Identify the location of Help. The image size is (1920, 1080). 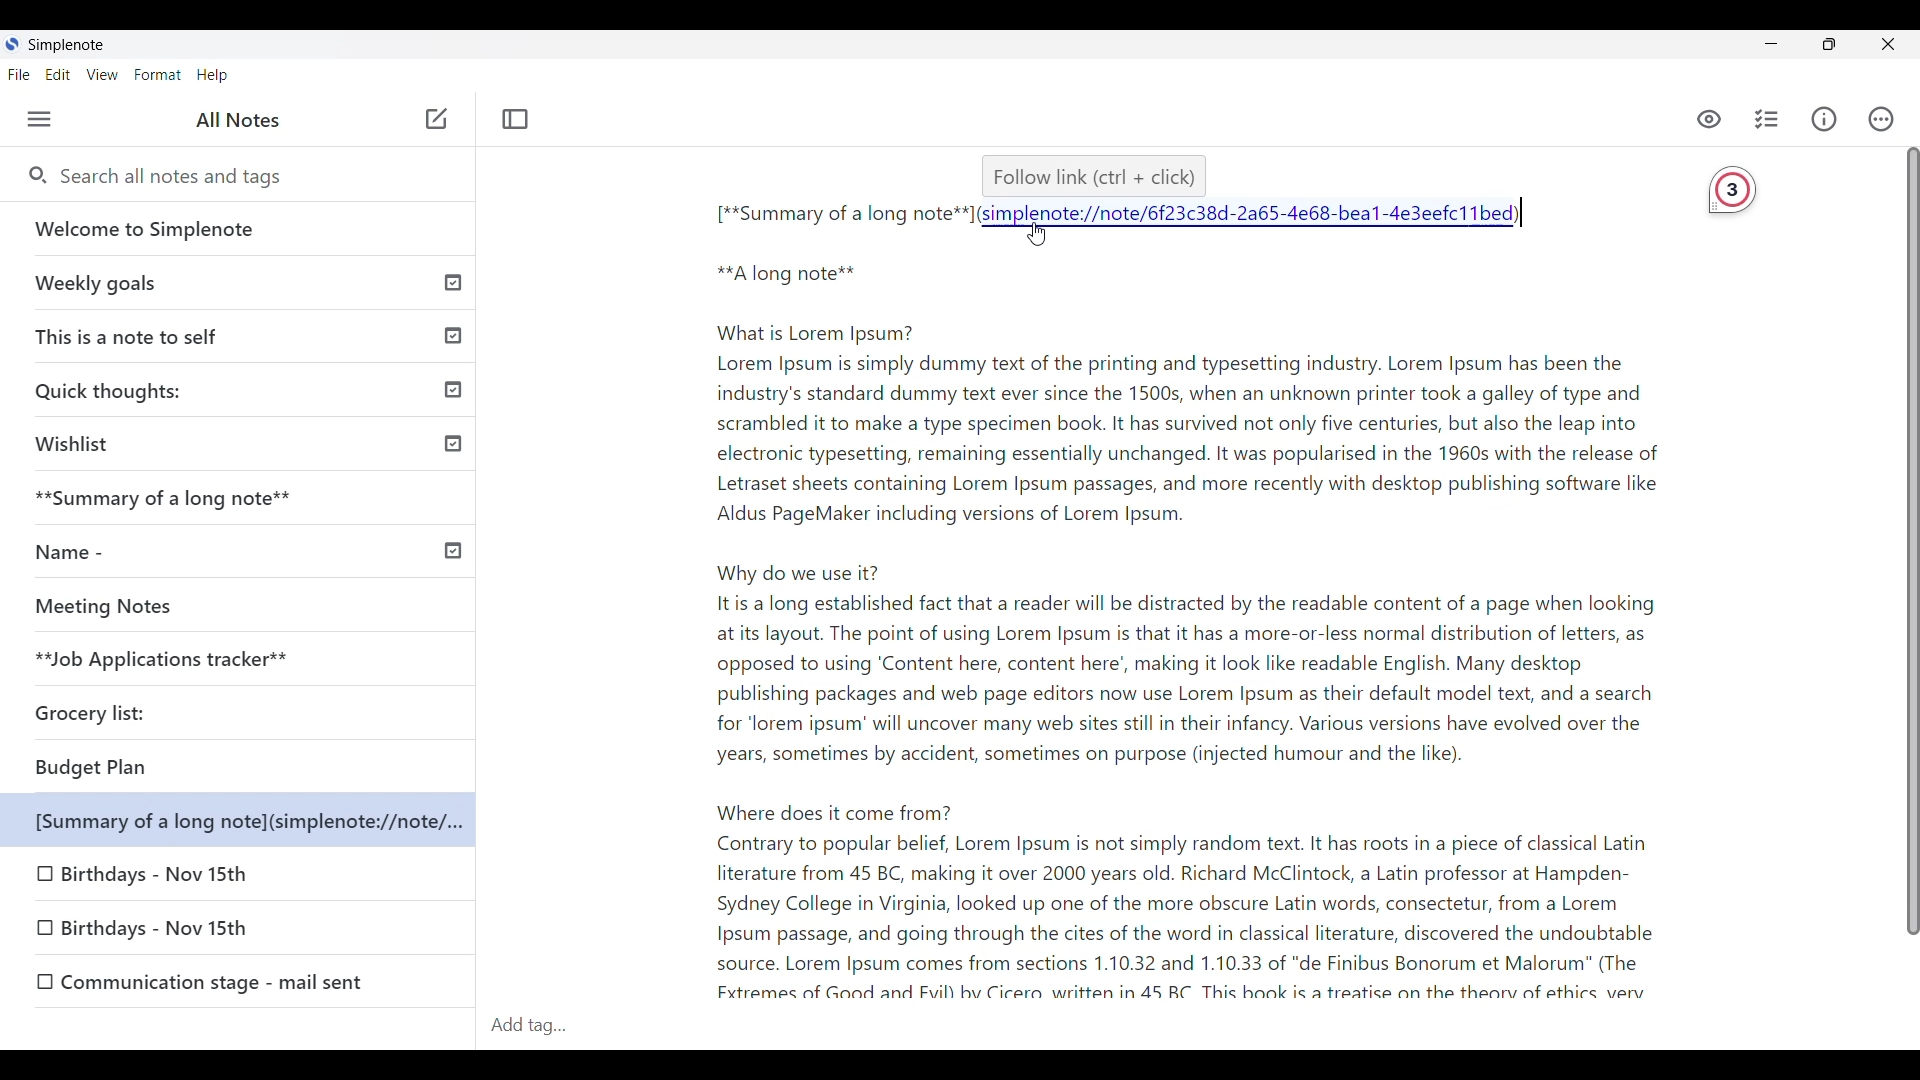
(213, 76).